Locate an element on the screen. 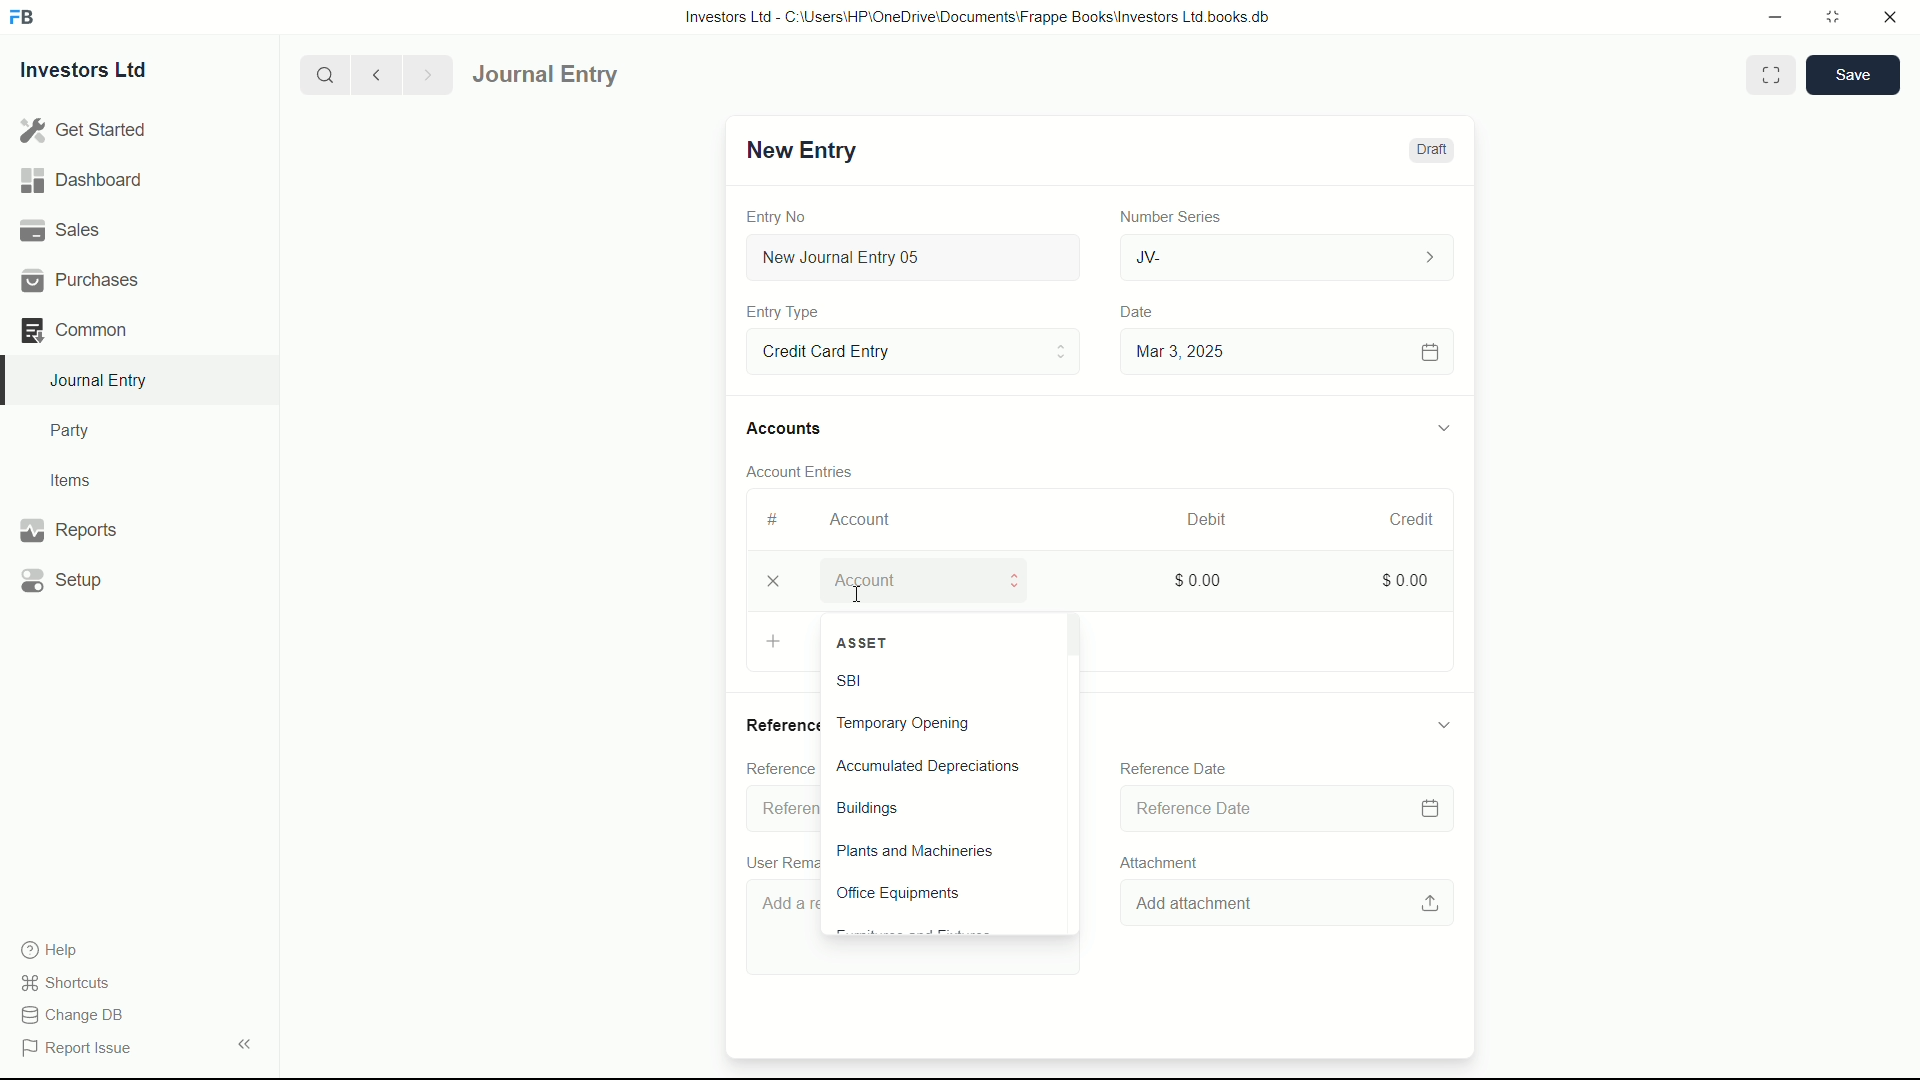 The image size is (1920, 1080). Reference Number is located at coordinates (778, 769).